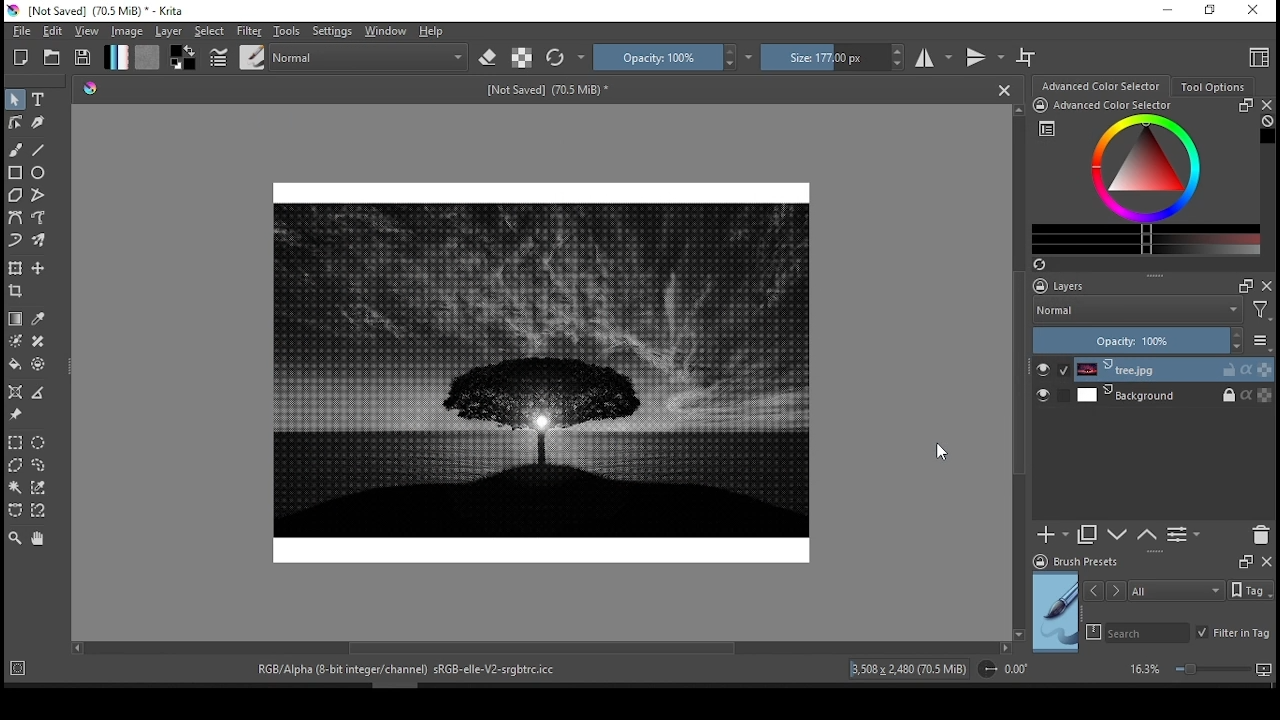 The height and width of the screenshot is (720, 1280). I want to click on polygon tool, so click(16, 195).